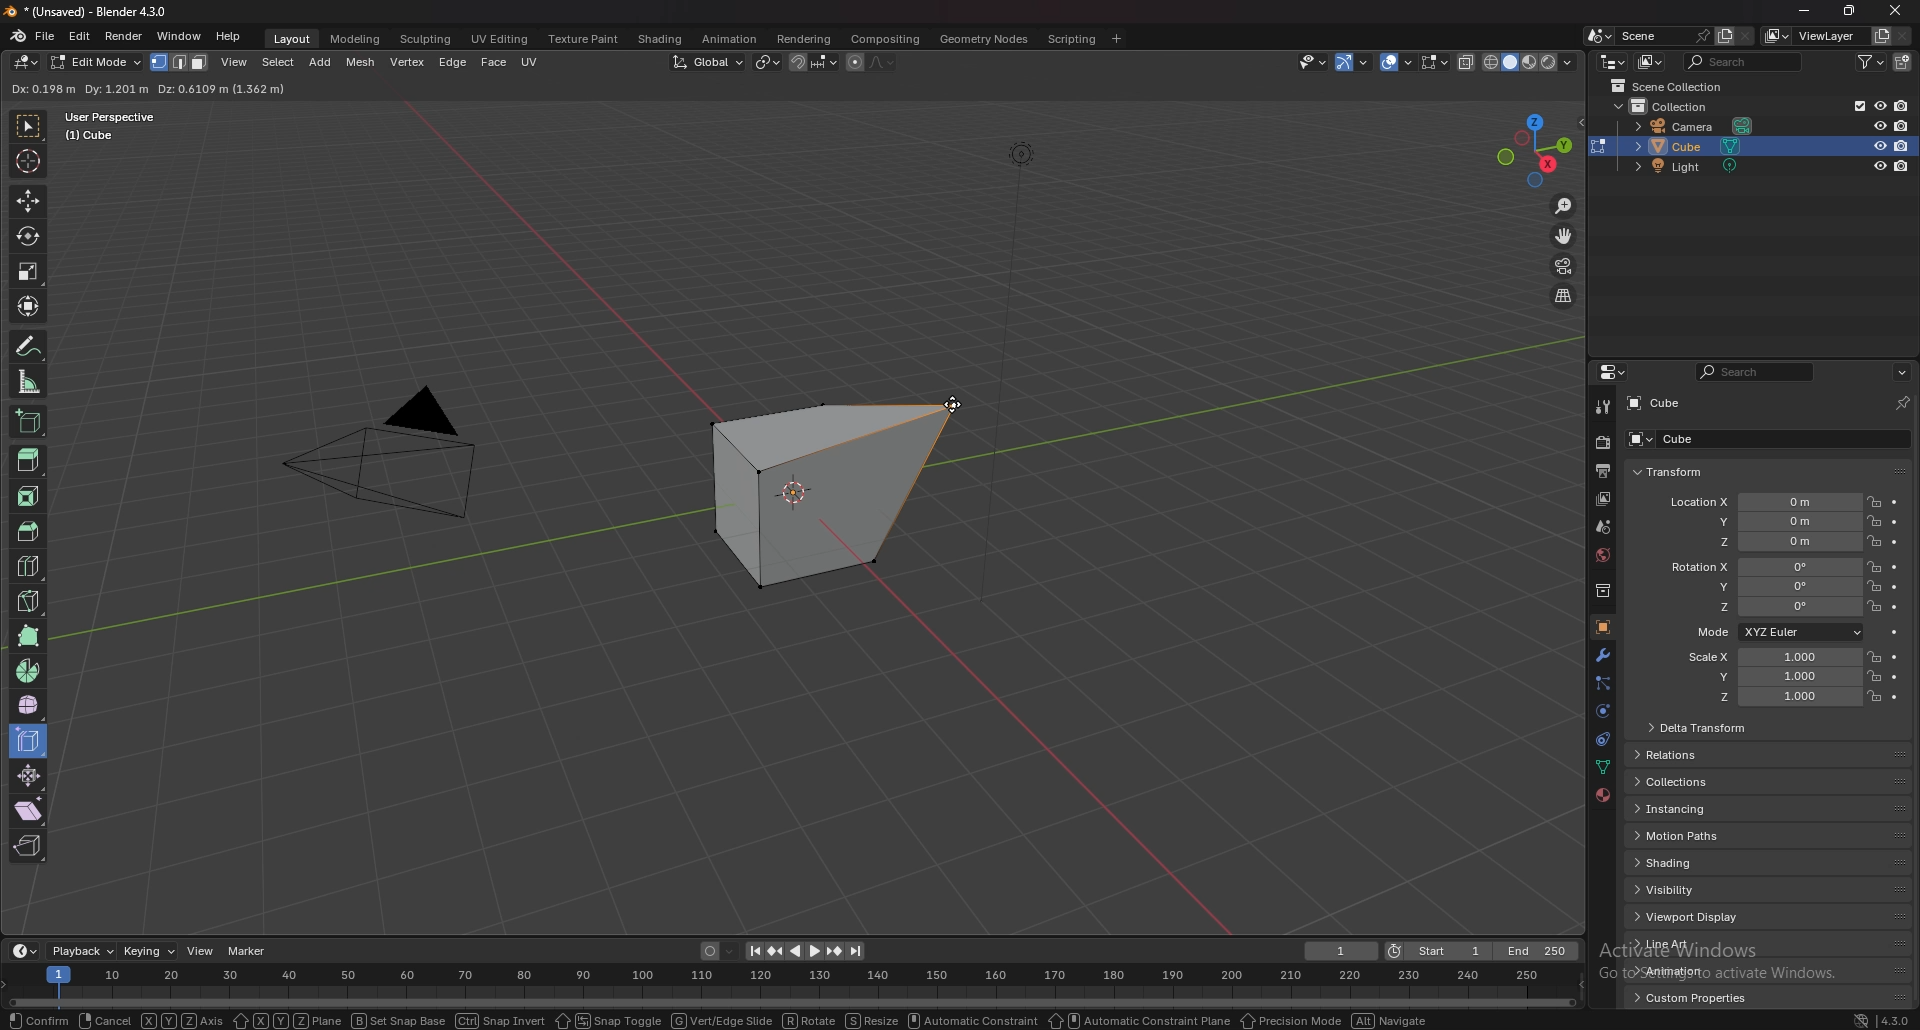  I want to click on loop cut, so click(28, 566).